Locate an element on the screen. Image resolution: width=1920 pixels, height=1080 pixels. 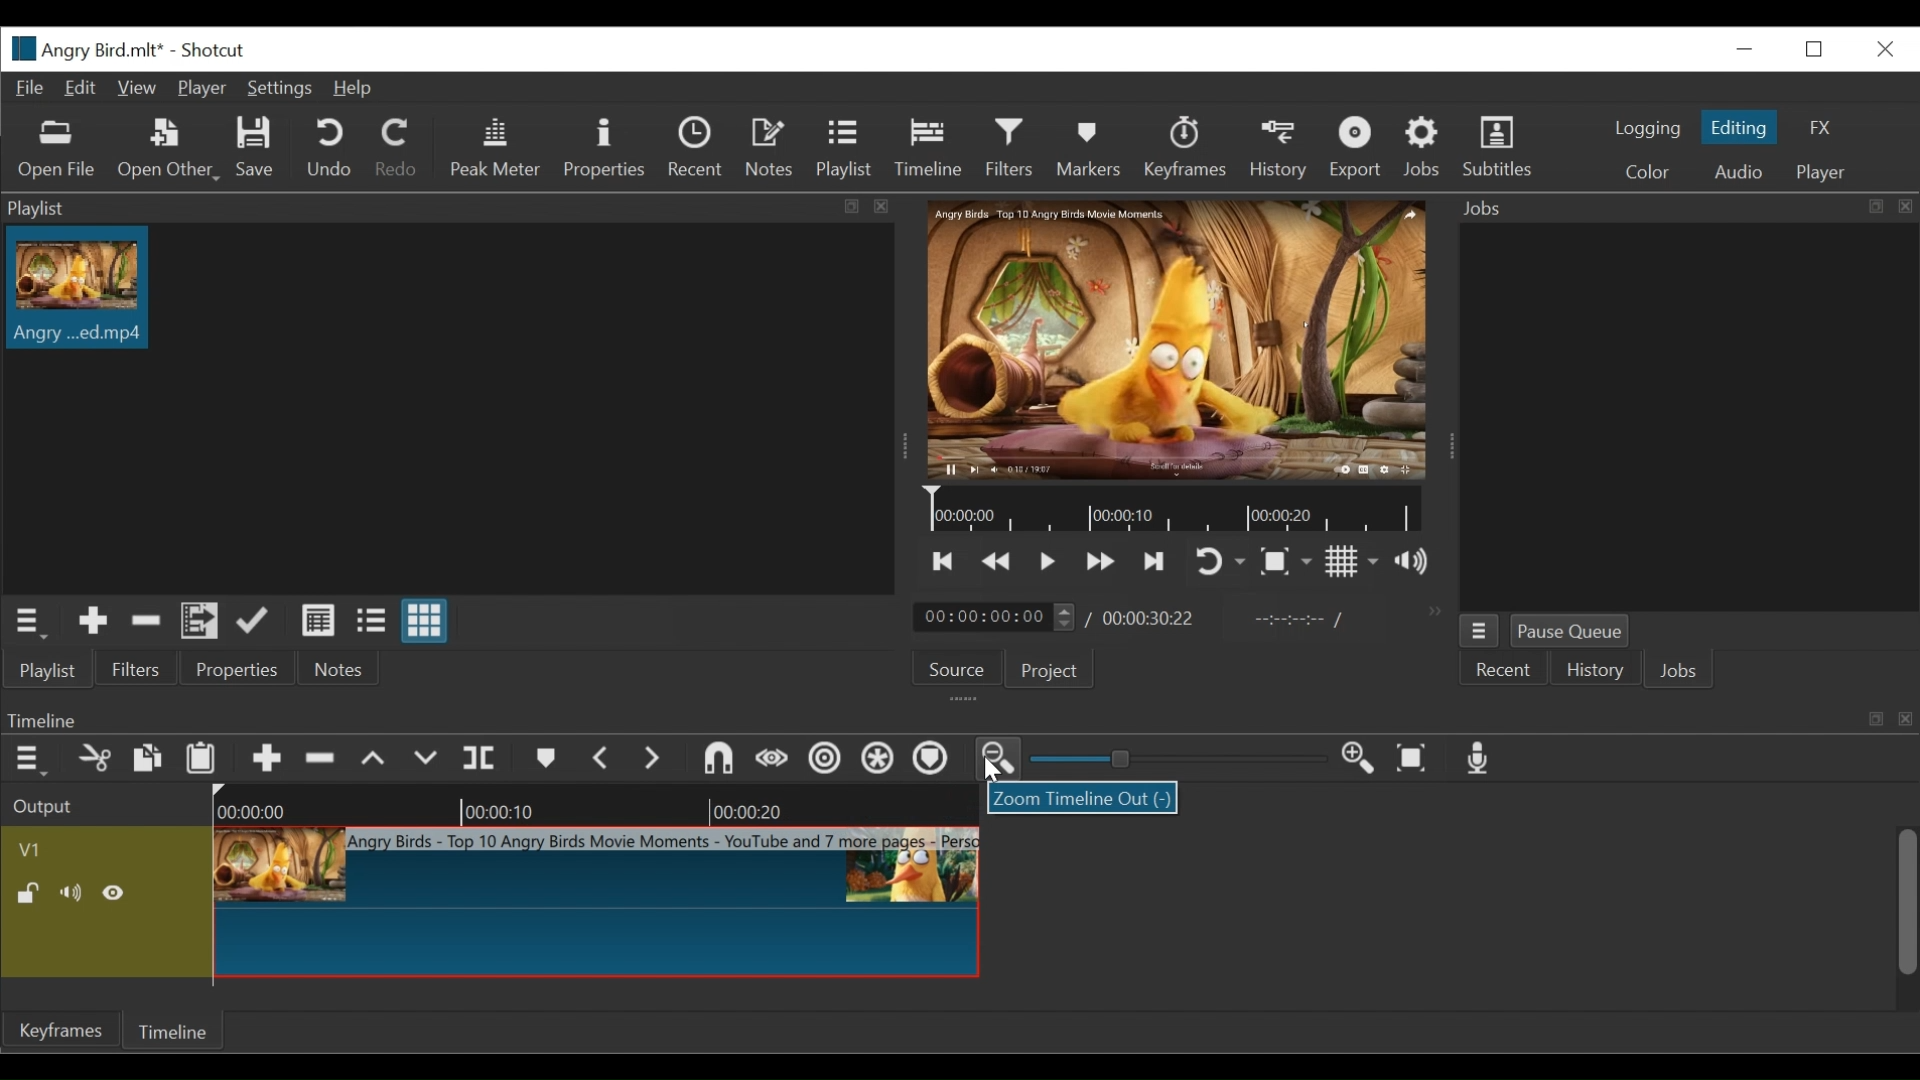
previous is located at coordinates (600, 758).